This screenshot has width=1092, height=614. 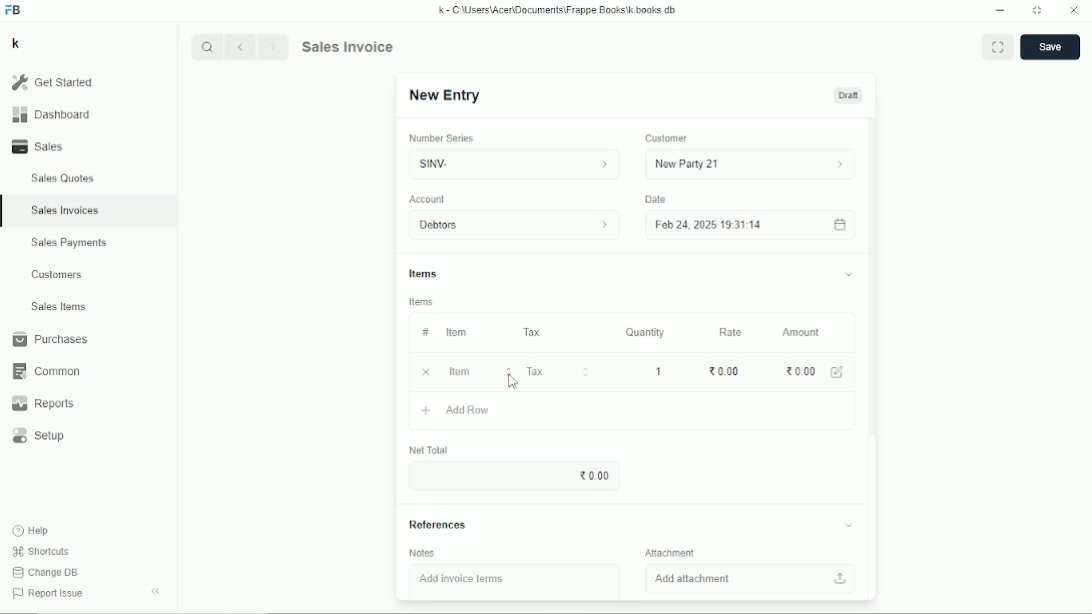 I want to click on 0.00, so click(x=723, y=371).